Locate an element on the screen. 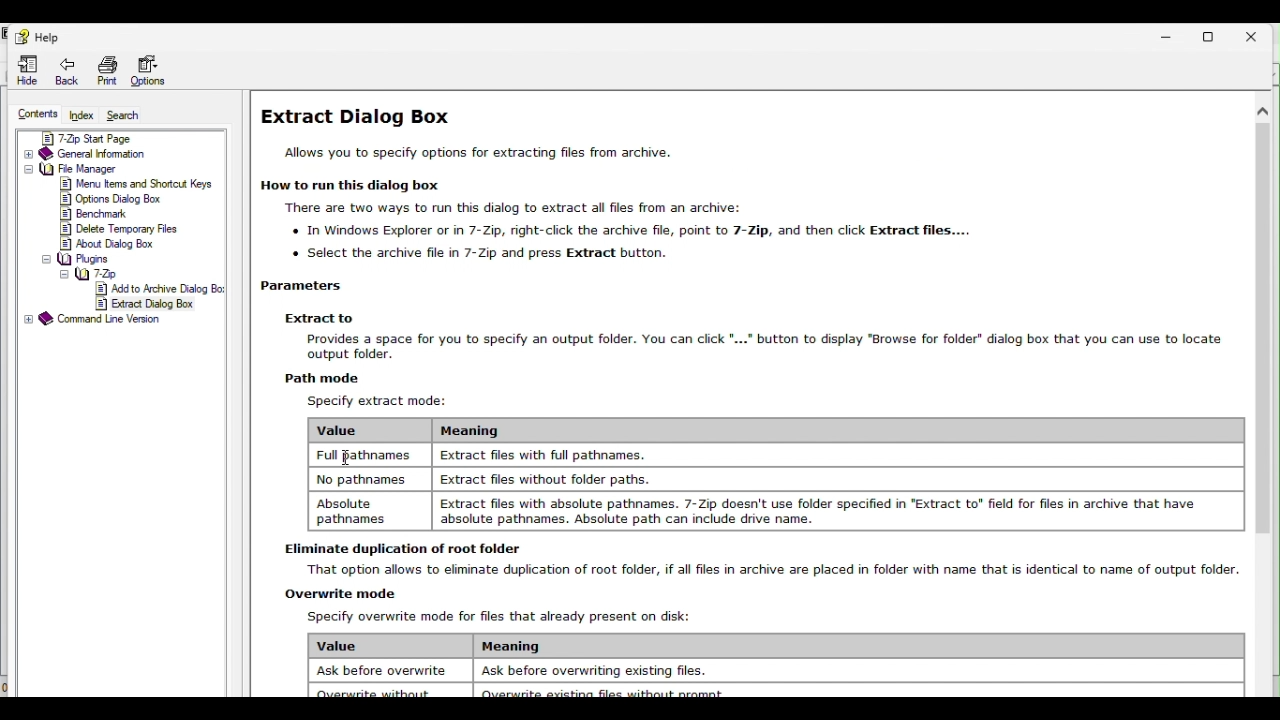 The width and height of the screenshot is (1280, 720). Content  is located at coordinates (36, 112).